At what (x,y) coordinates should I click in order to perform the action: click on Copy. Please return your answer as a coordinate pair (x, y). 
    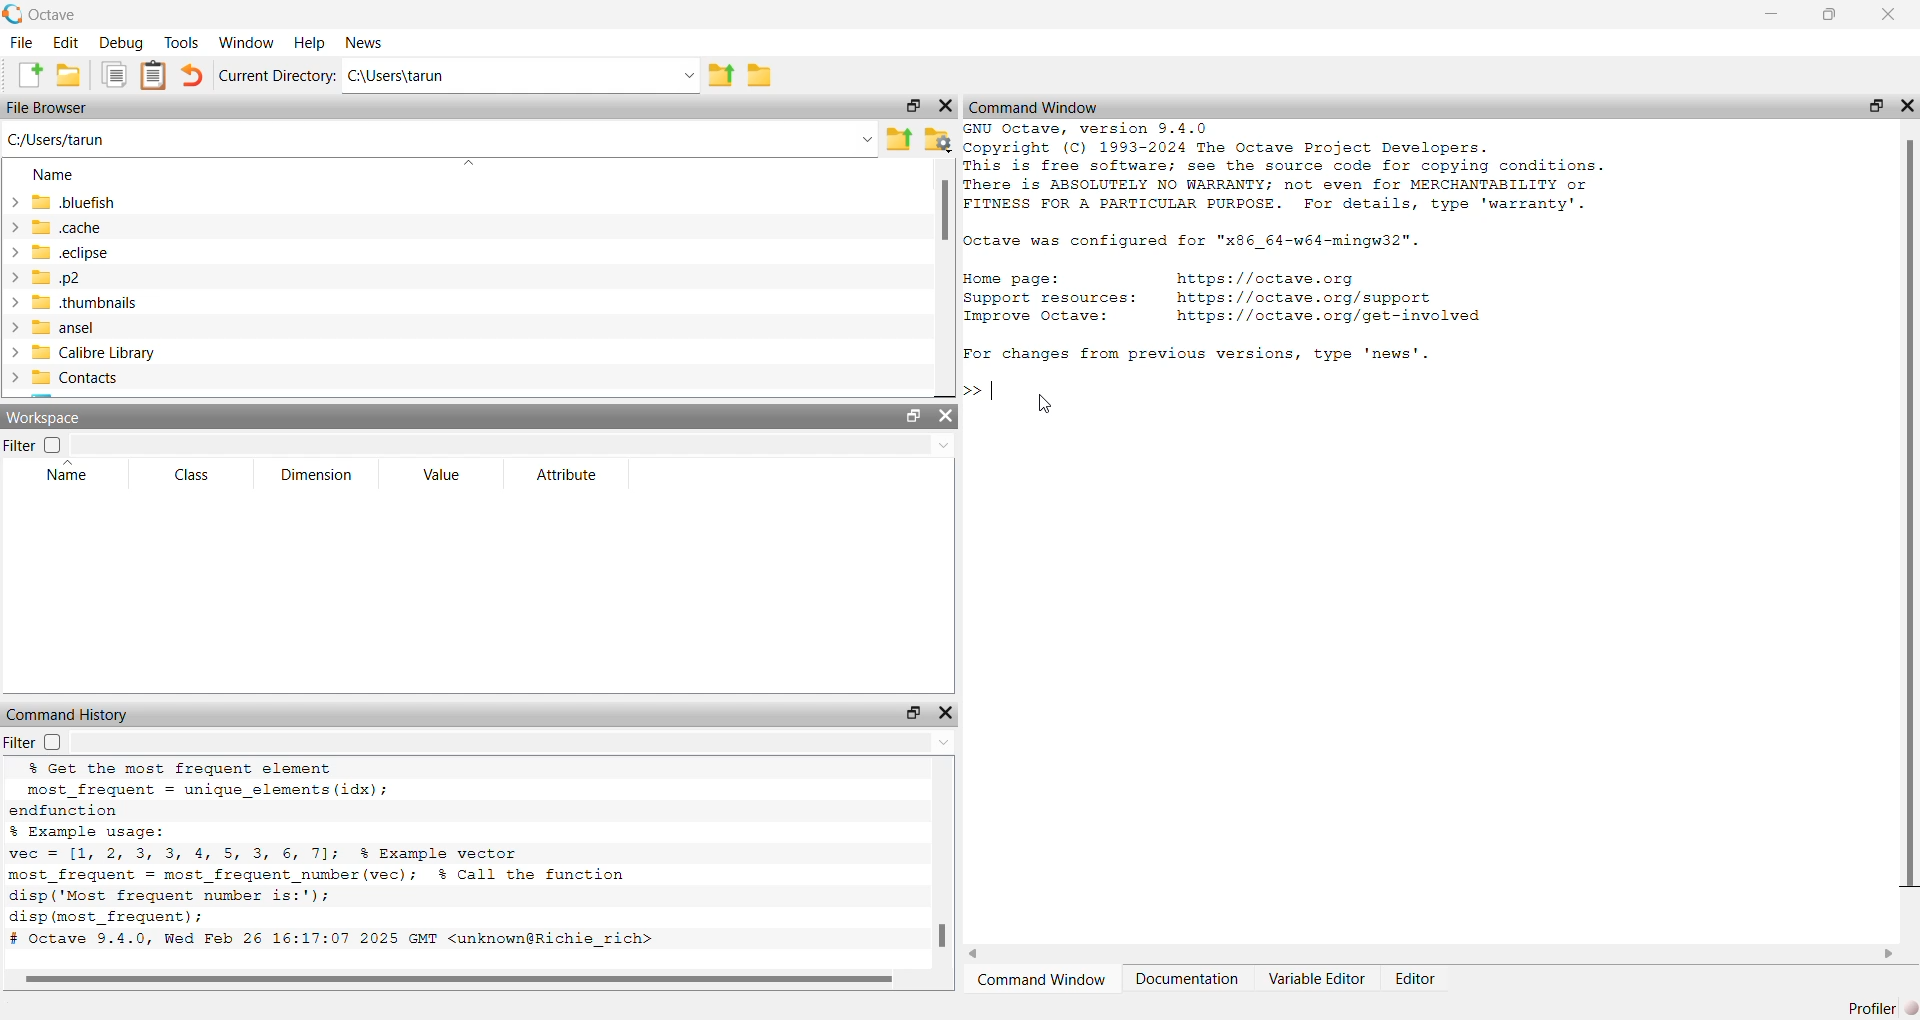
    Looking at the image, I should click on (113, 75).